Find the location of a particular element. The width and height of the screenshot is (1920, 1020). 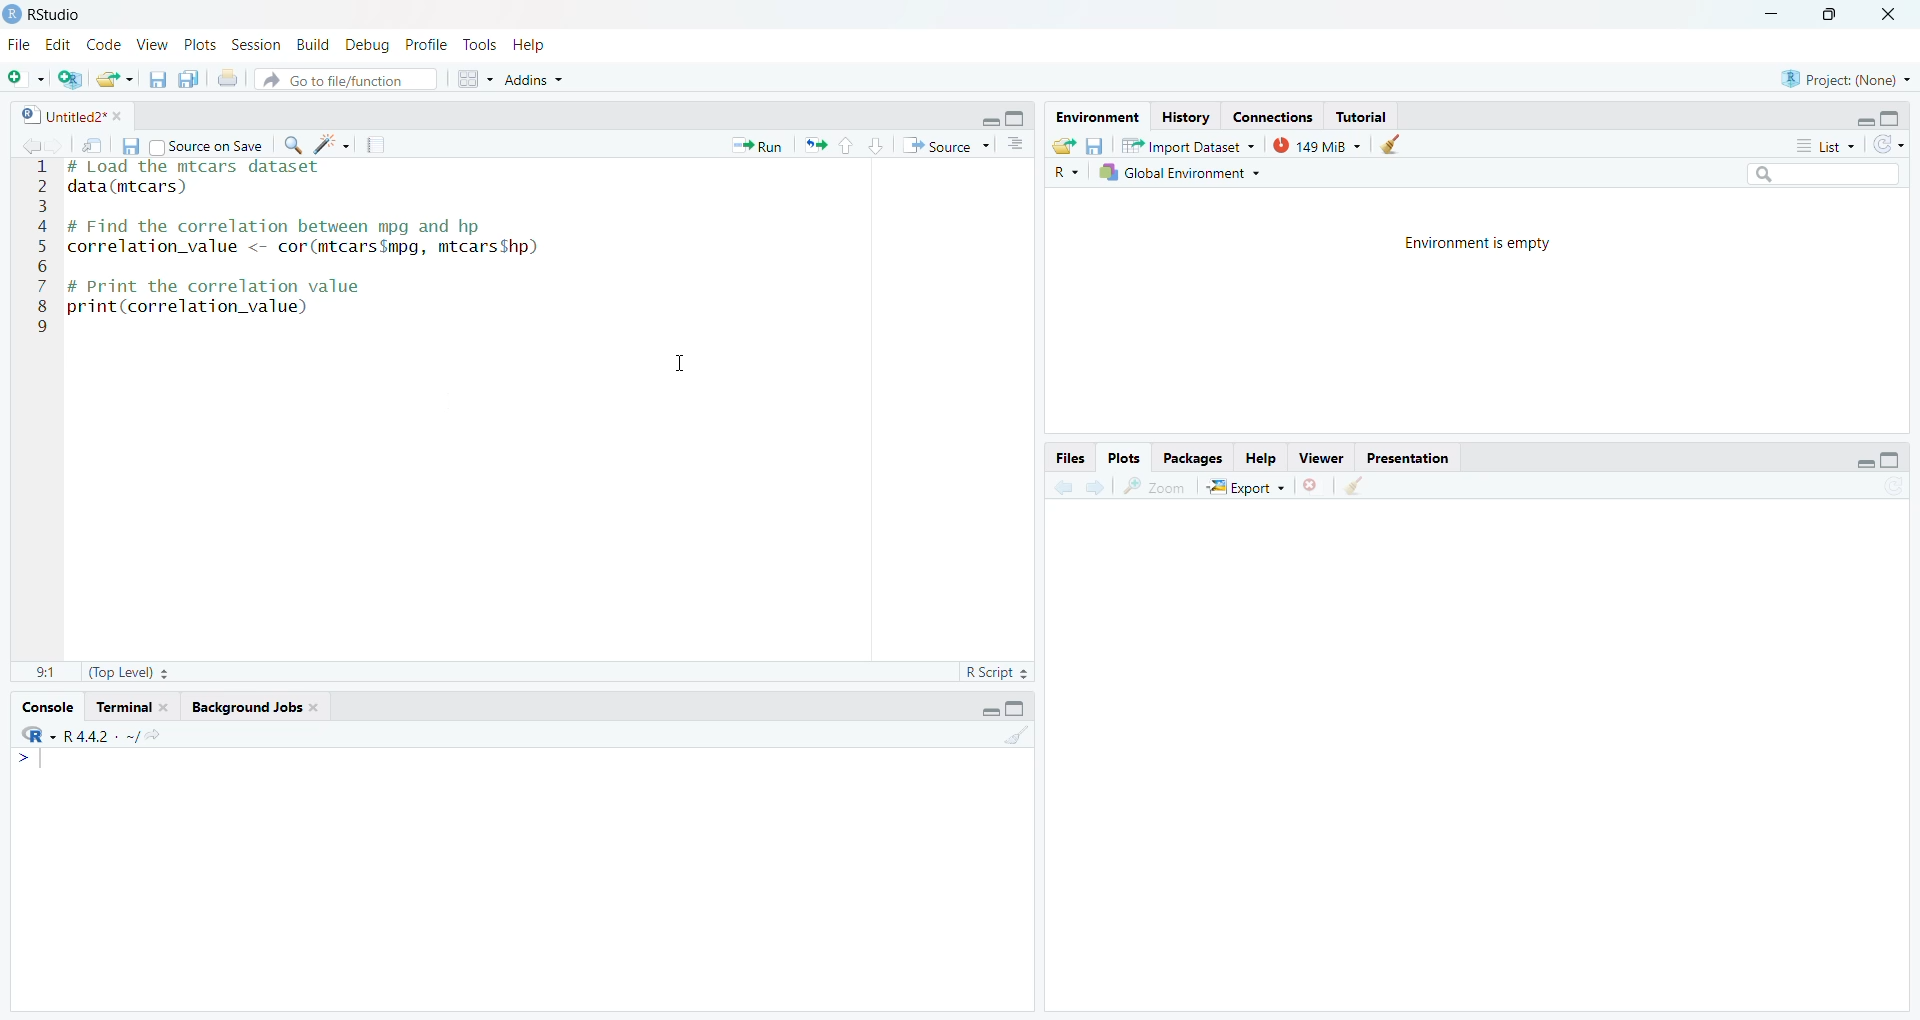

Tools is located at coordinates (478, 44).